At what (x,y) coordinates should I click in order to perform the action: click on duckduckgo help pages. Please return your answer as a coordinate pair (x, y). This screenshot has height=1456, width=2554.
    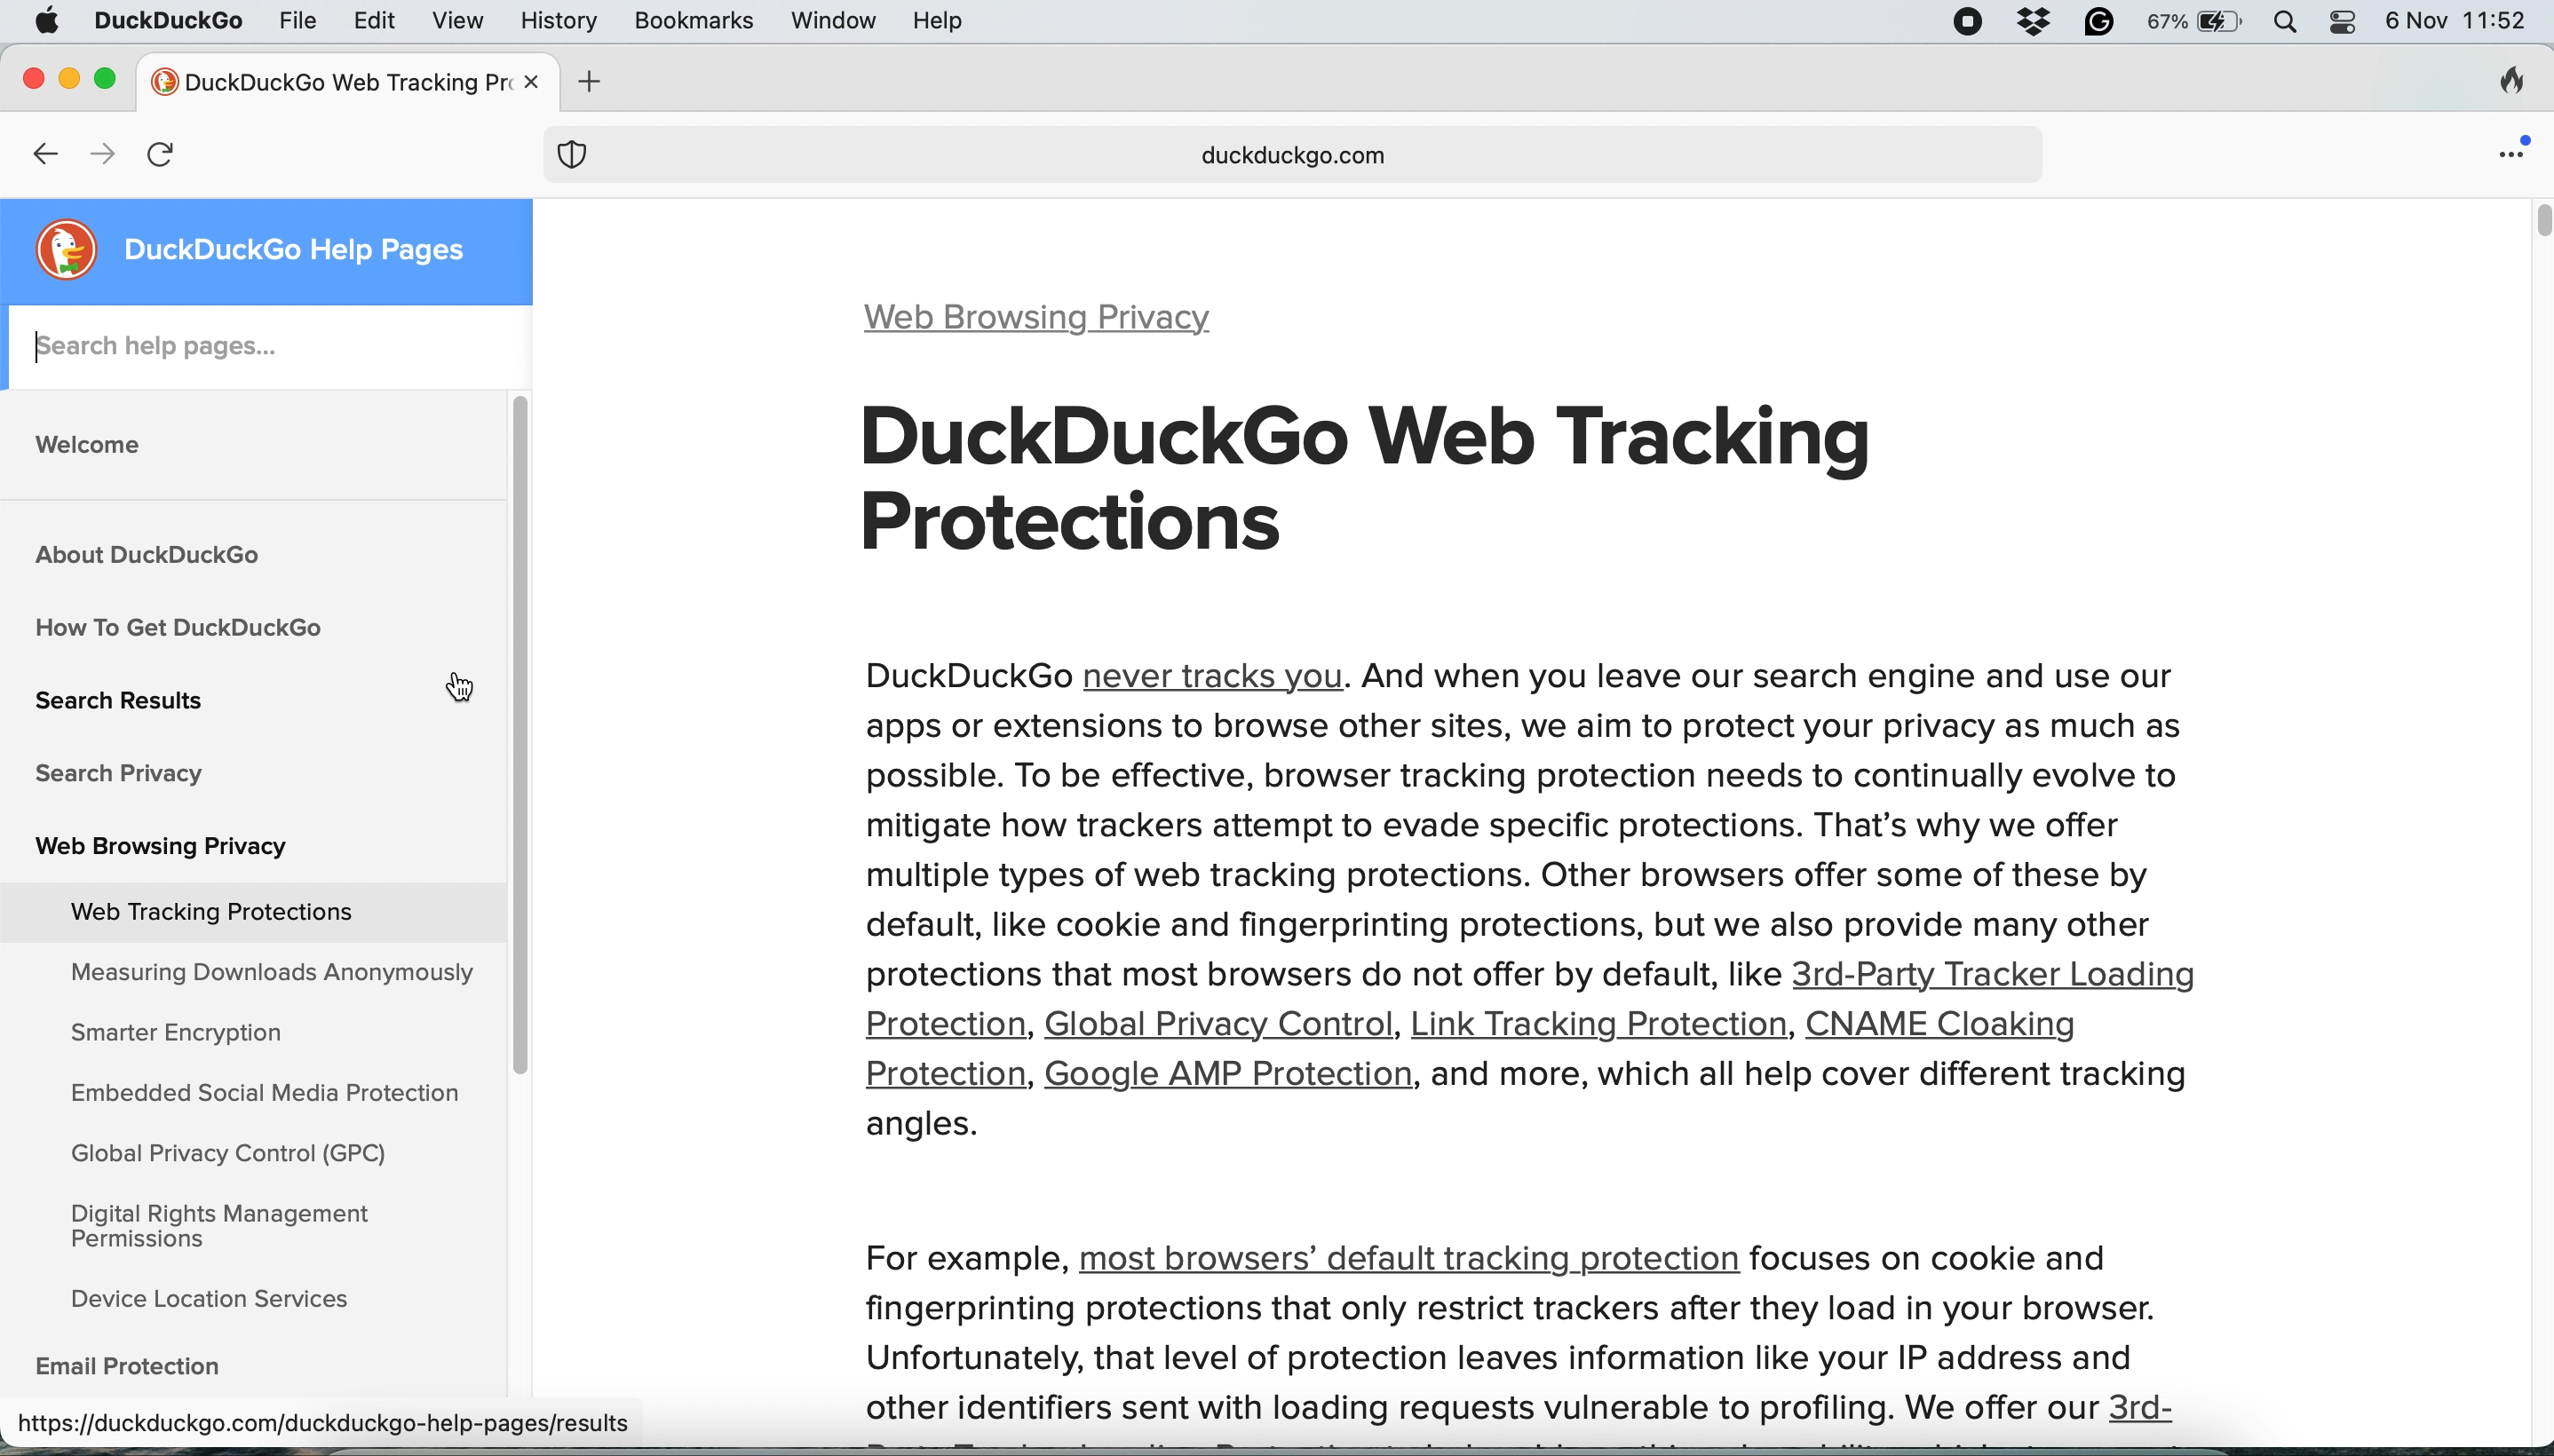
    Looking at the image, I should click on (285, 250).